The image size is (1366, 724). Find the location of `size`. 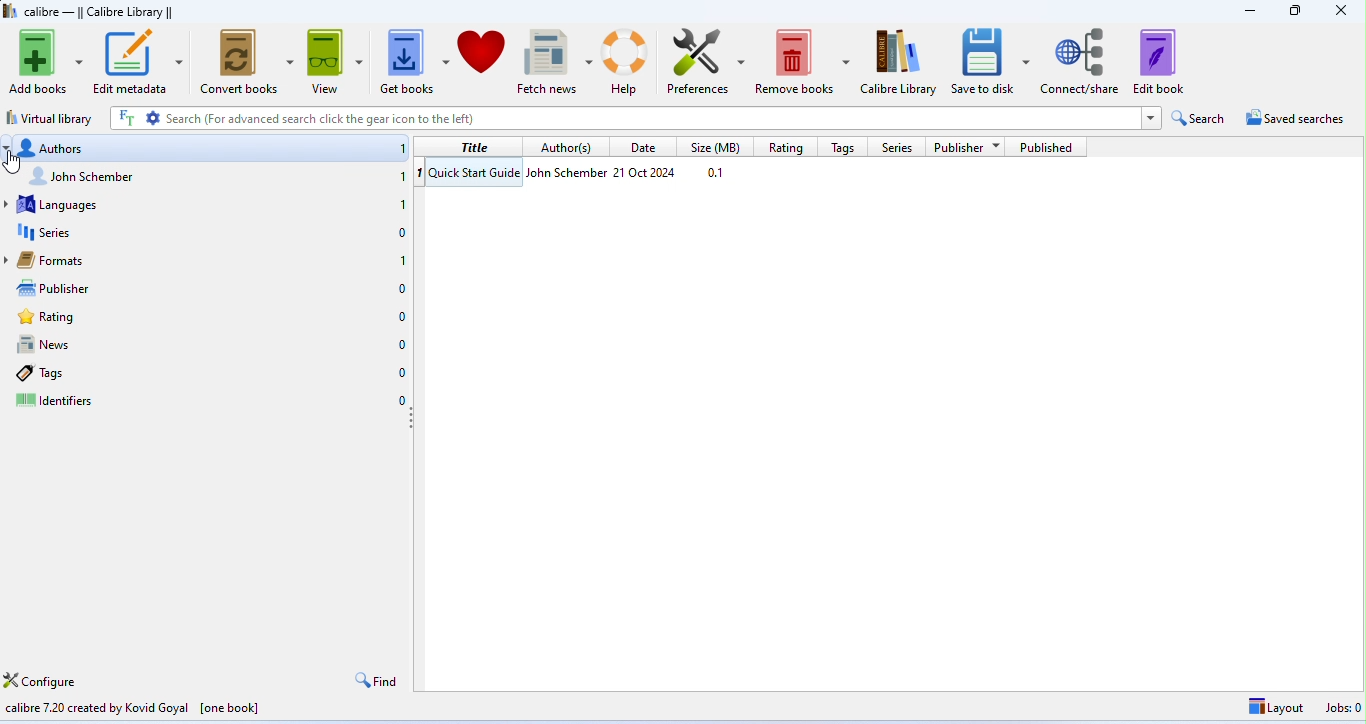

size is located at coordinates (721, 174).